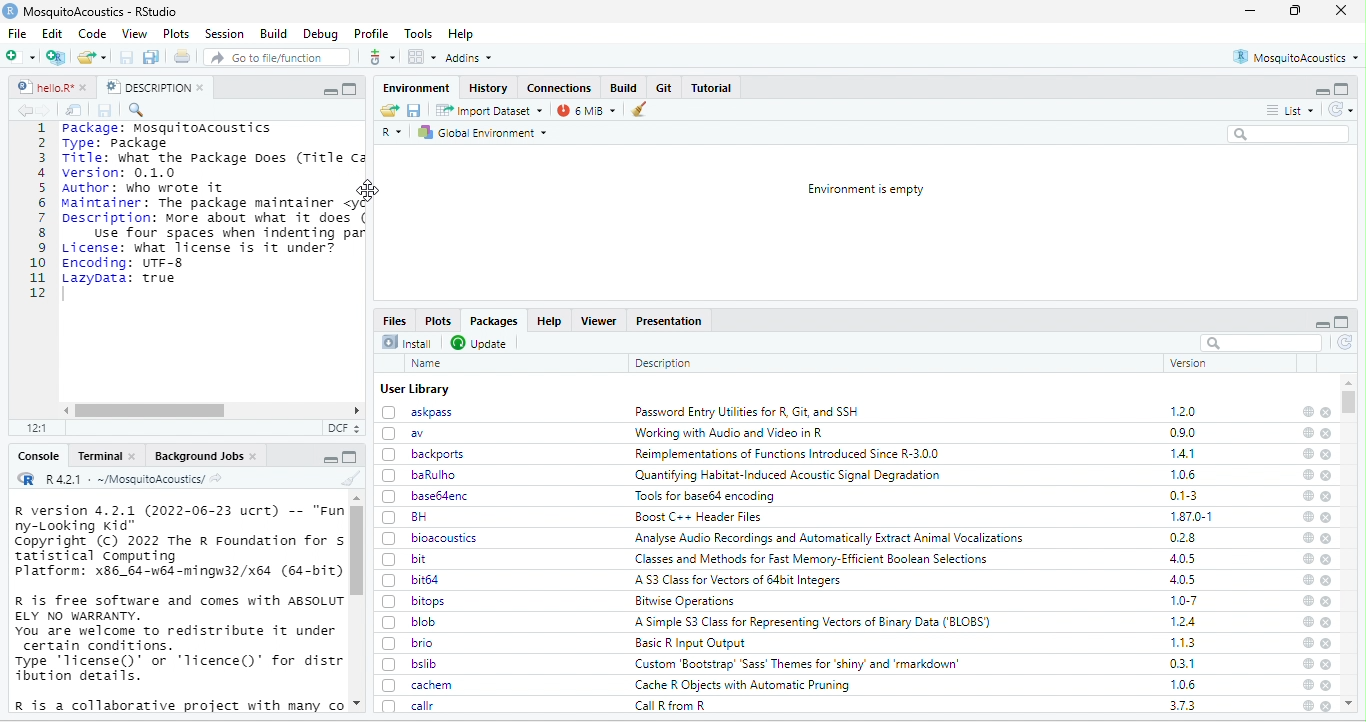  What do you see at coordinates (560, 87) in the screenshot?
I see `Connections` at bounding box center [560, 87].